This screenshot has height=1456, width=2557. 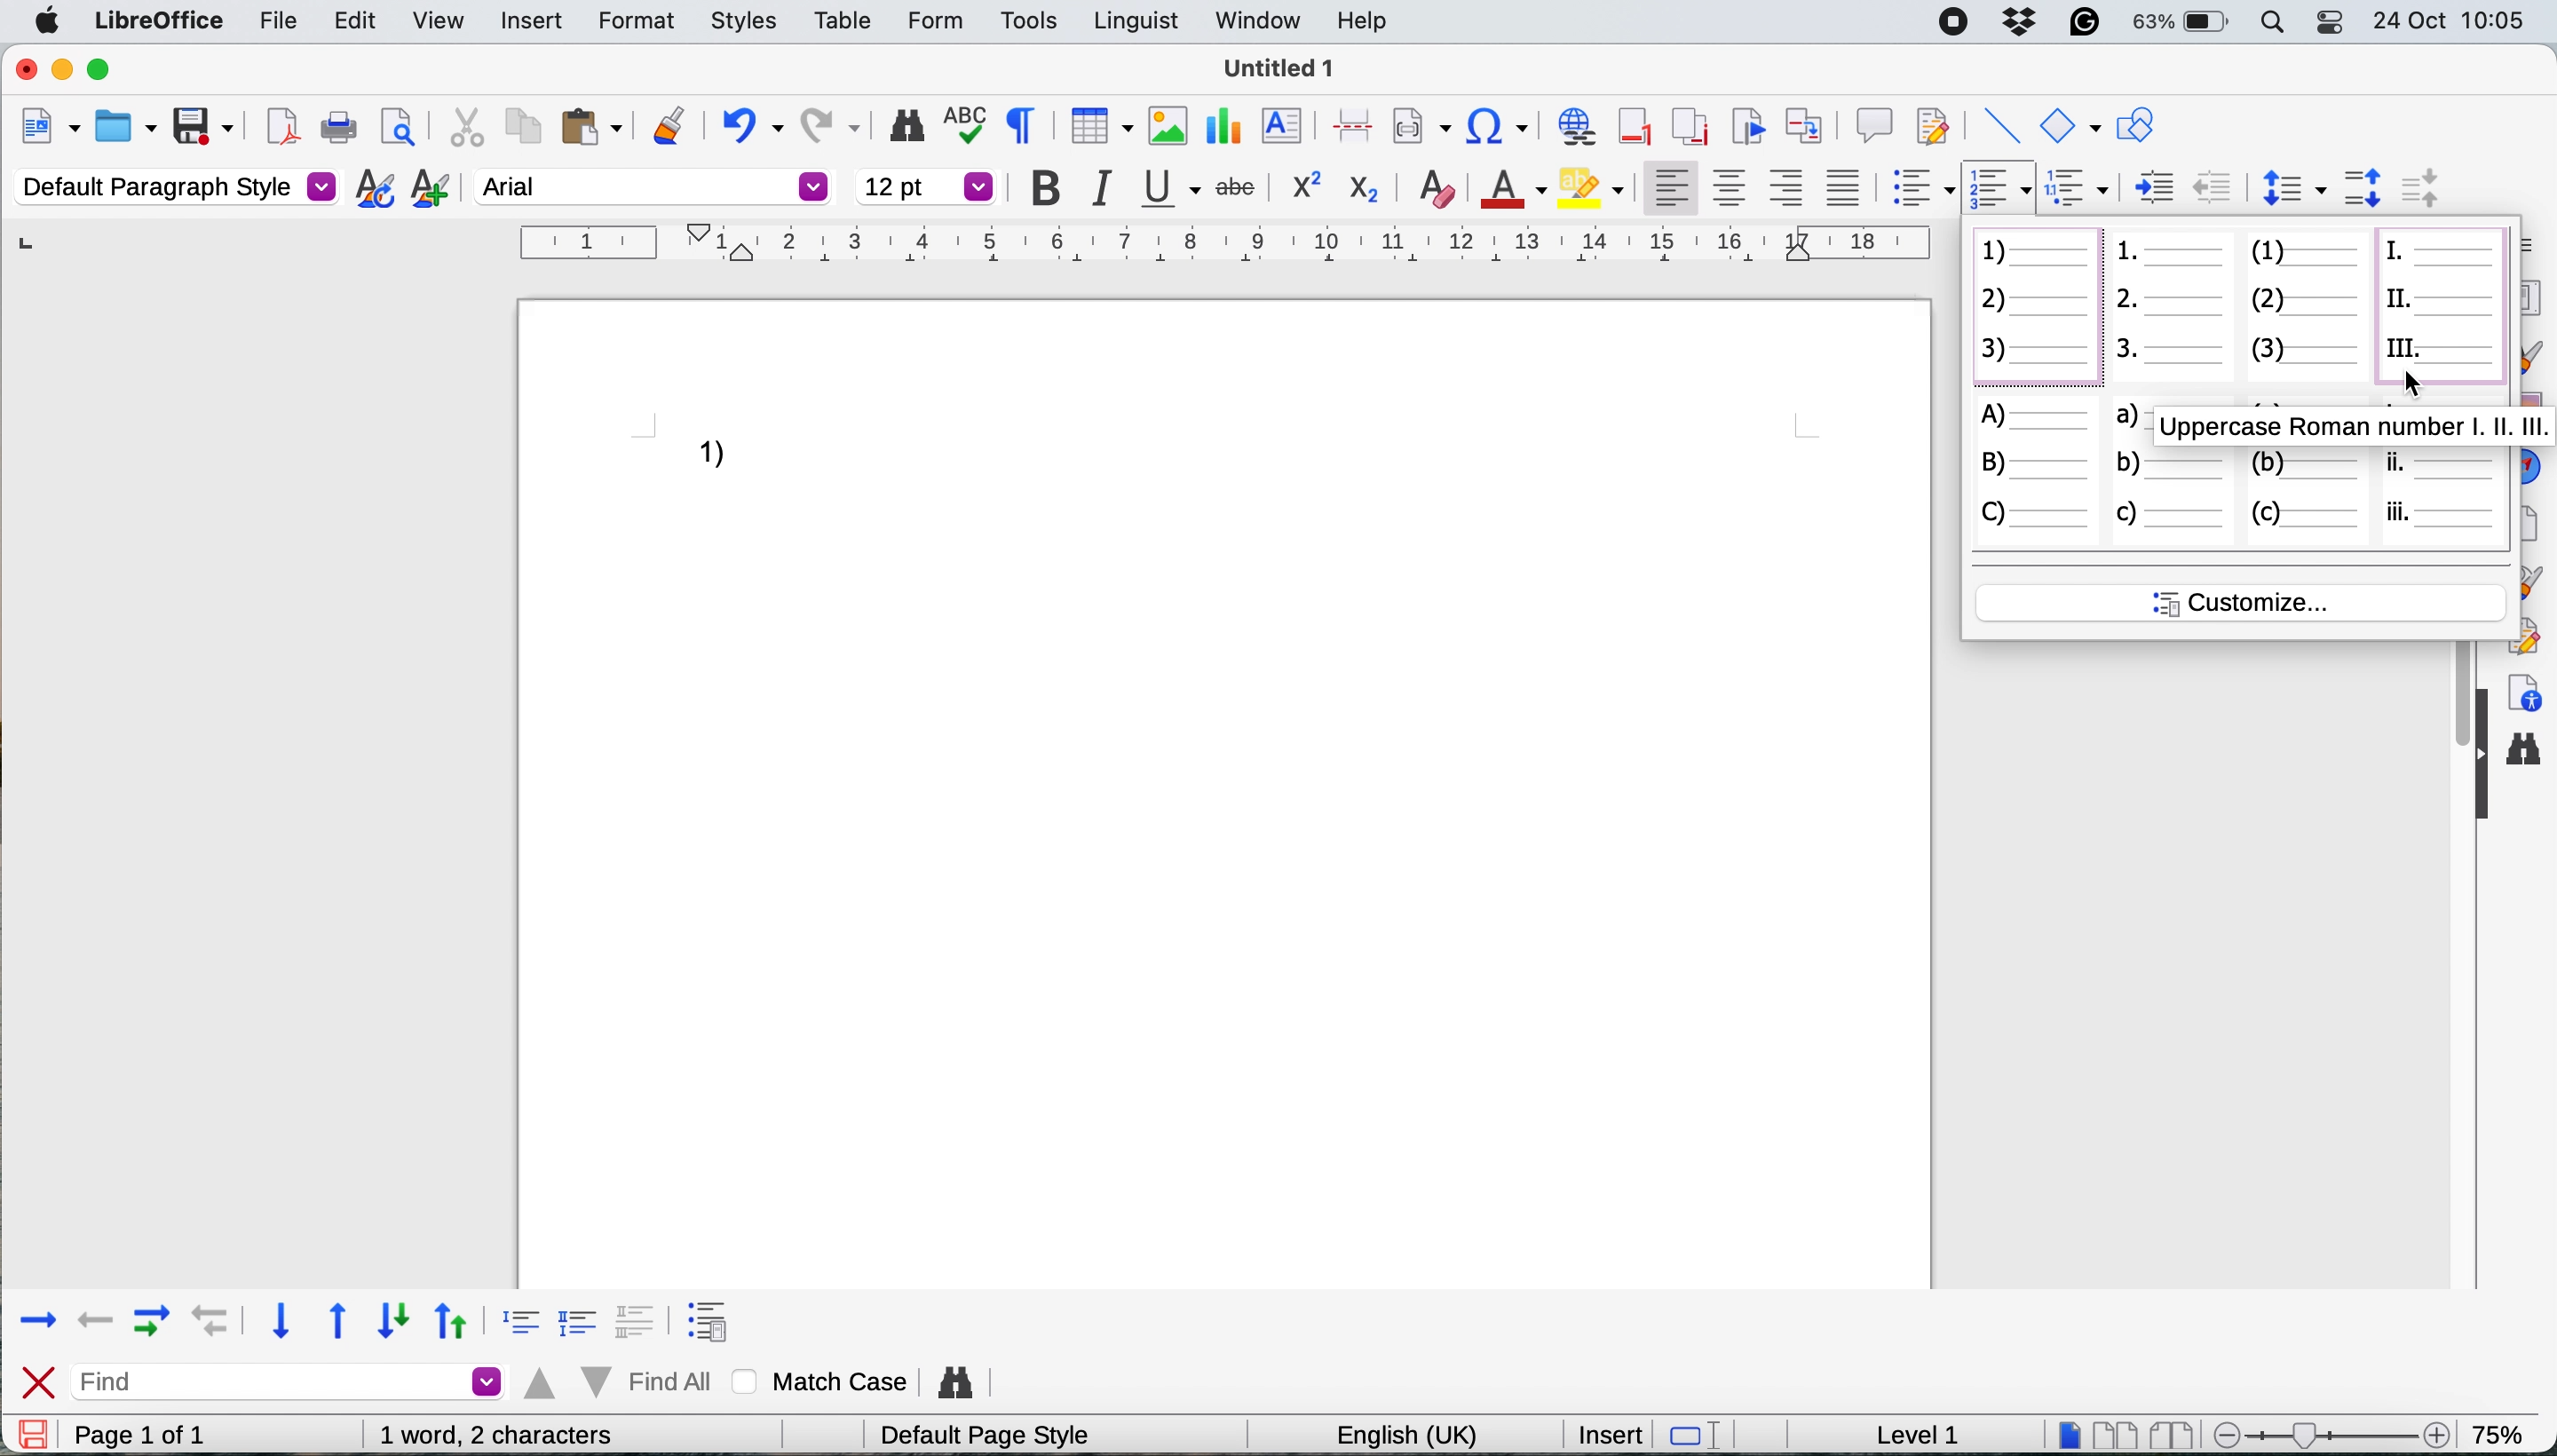 What do you see at coordinates (429, 191) in the screenshot?
I see `add new style` at bounding box center [429, 191].